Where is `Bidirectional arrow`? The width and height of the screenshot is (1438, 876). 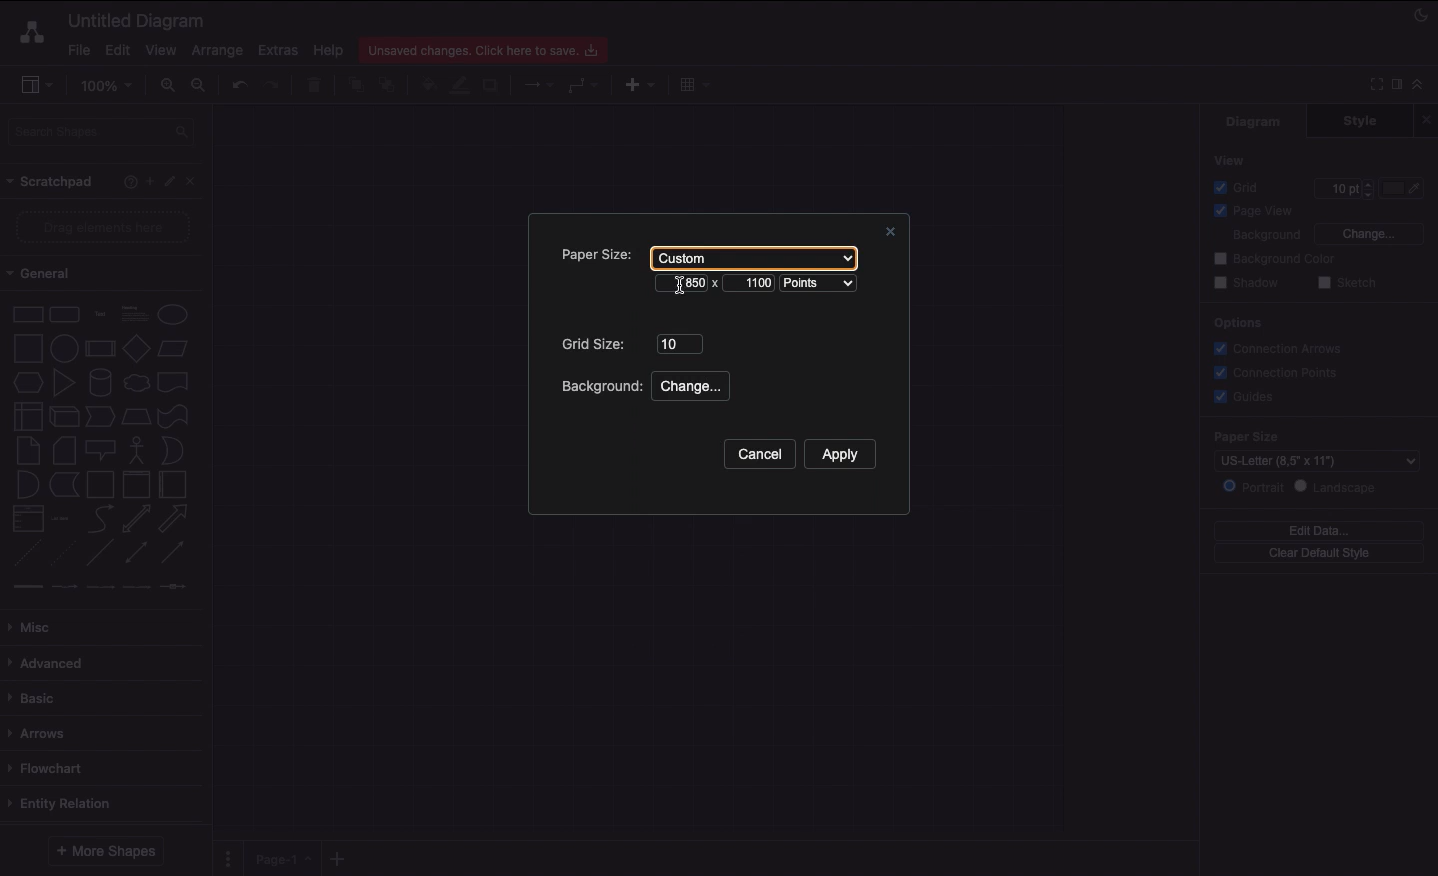
Bidirectional arrow is located at coordinates (136, 518).